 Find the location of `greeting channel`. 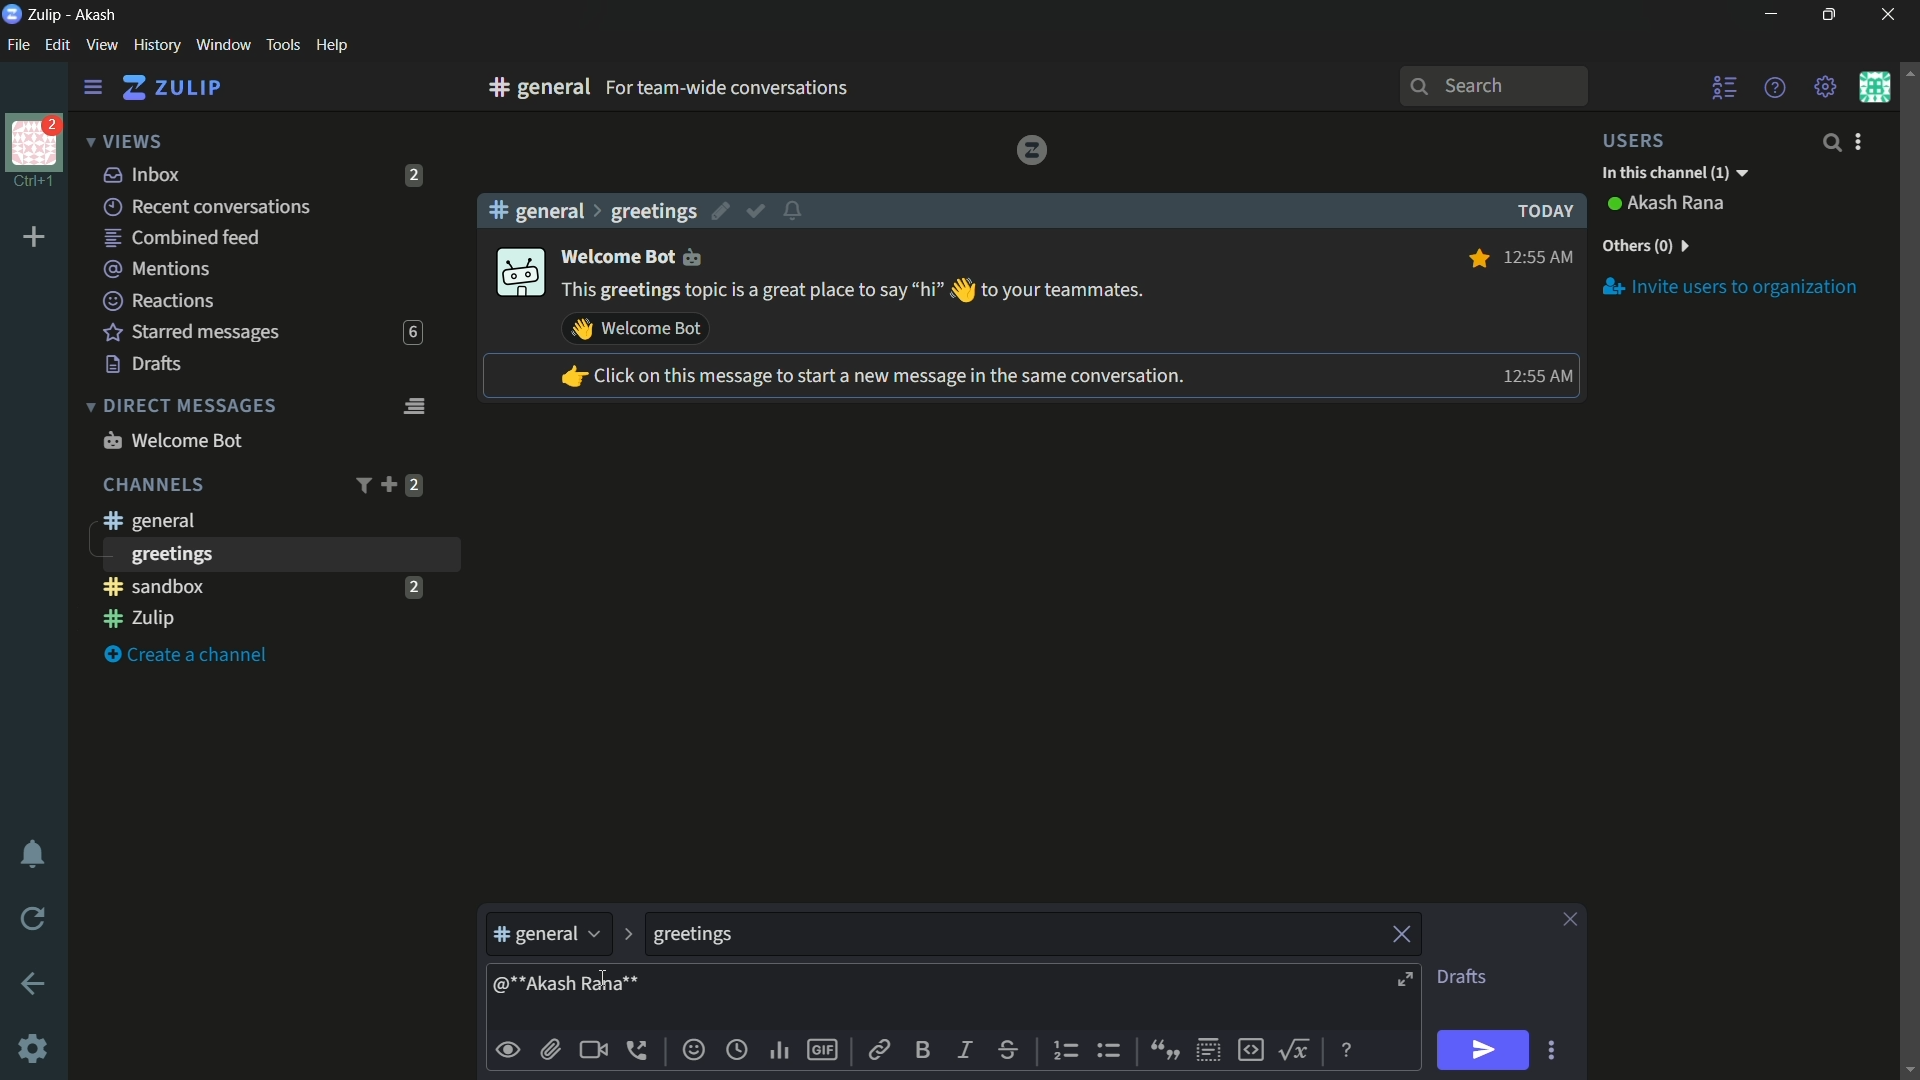

greeting channel is located at coordinates (279, 554).